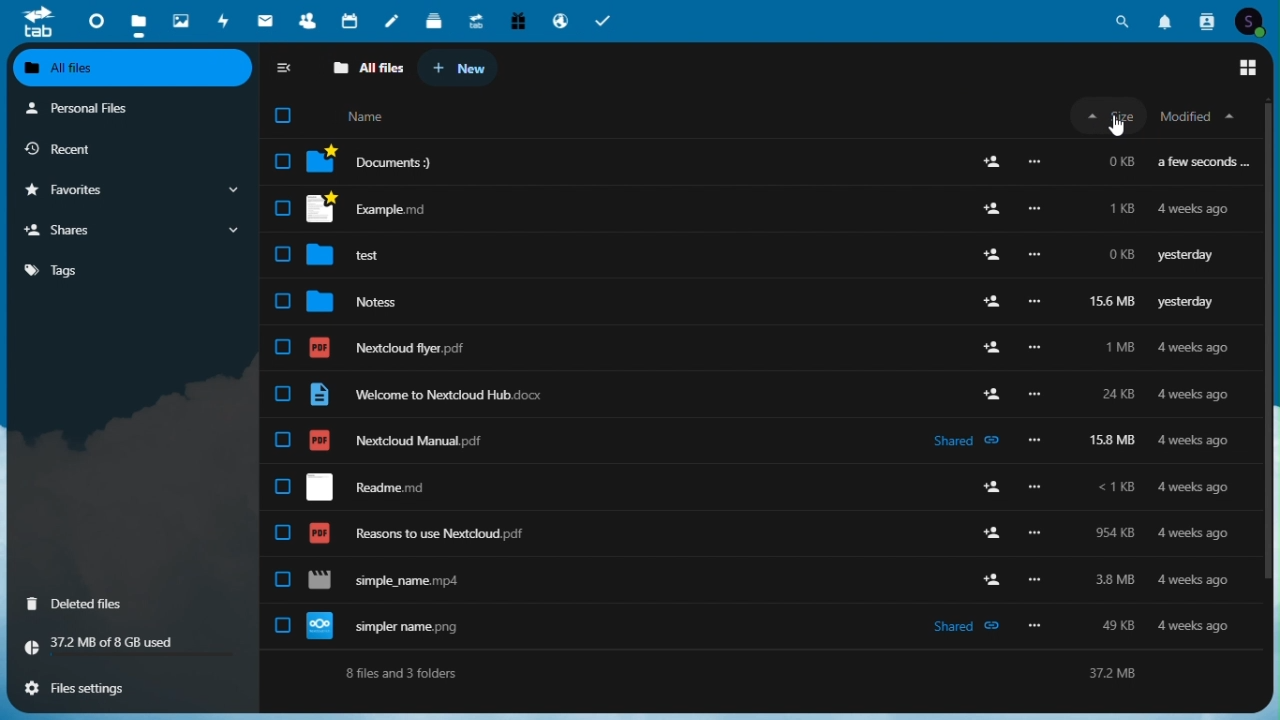 This screenshot has width=1280, height=720. I want to click on deleted Files, so click(118, 605).